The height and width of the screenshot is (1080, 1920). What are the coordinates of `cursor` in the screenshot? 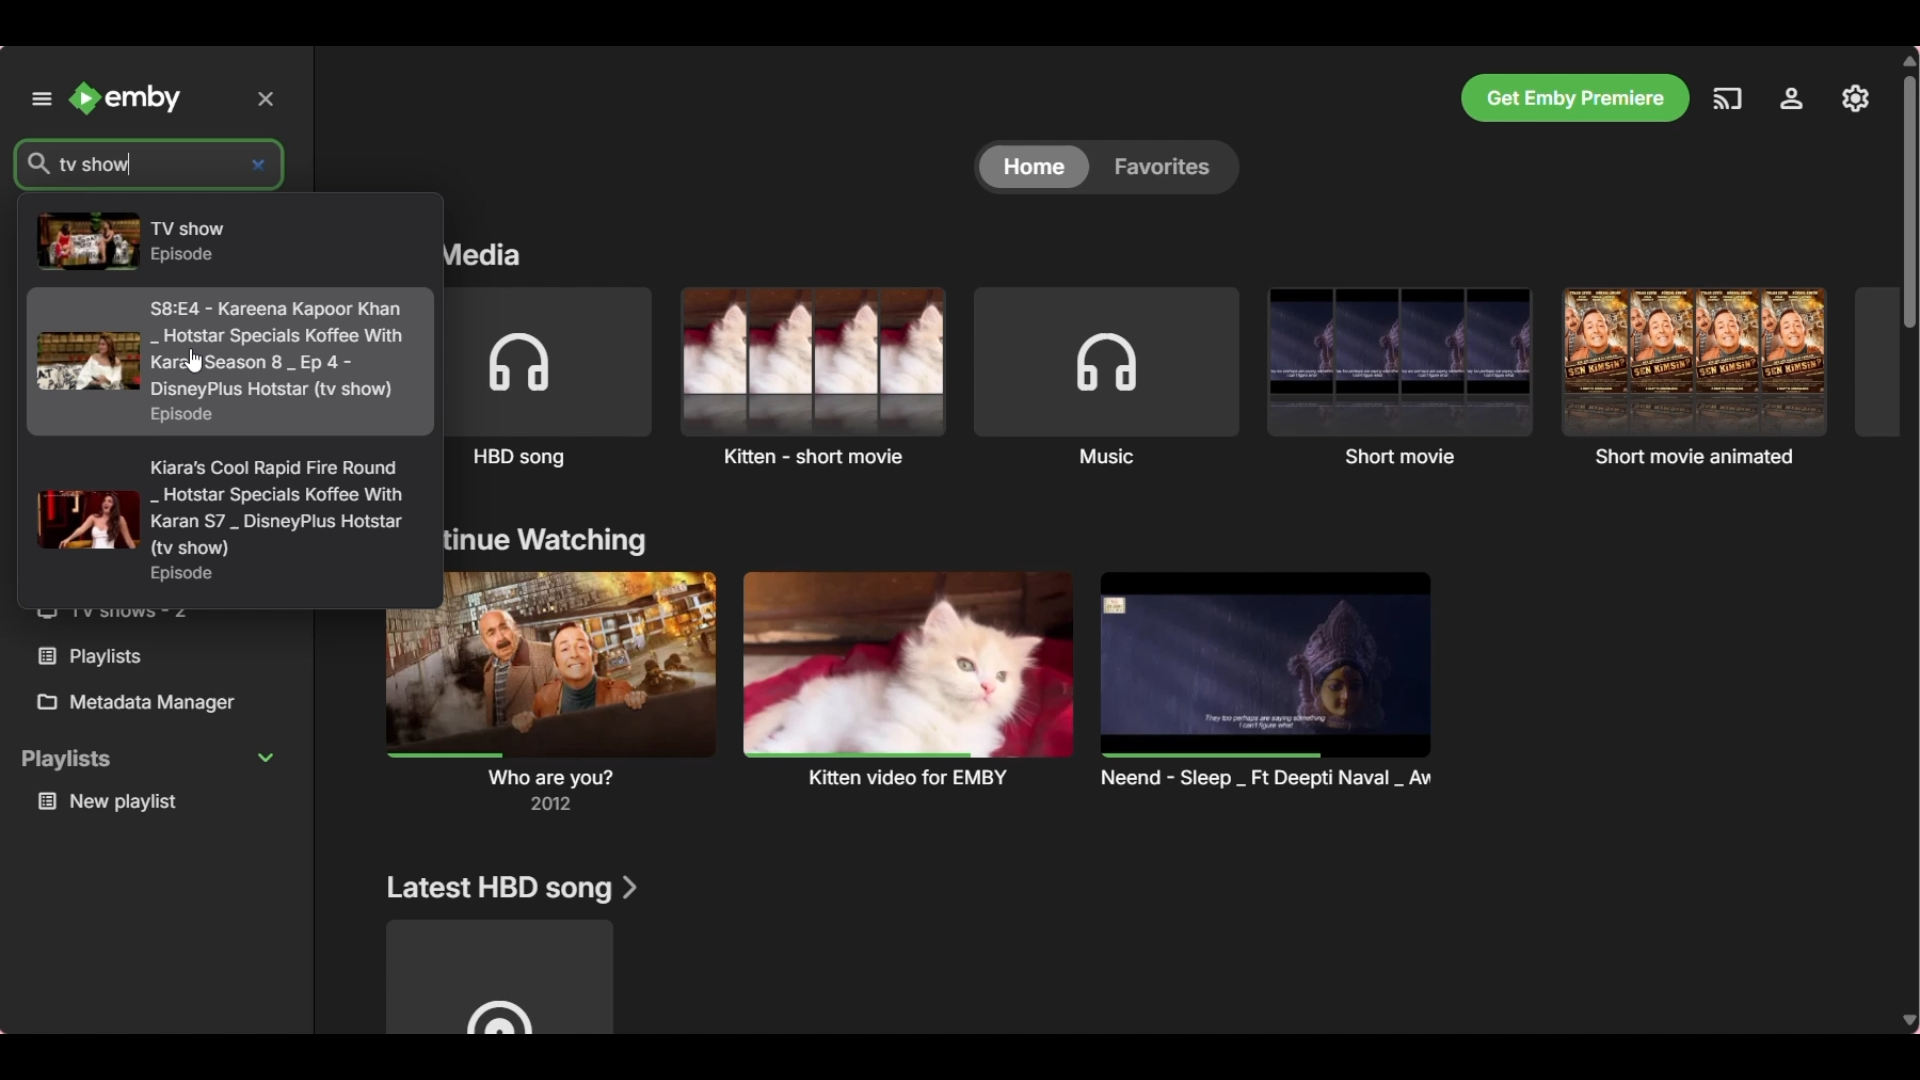 It's located at (196, 361).